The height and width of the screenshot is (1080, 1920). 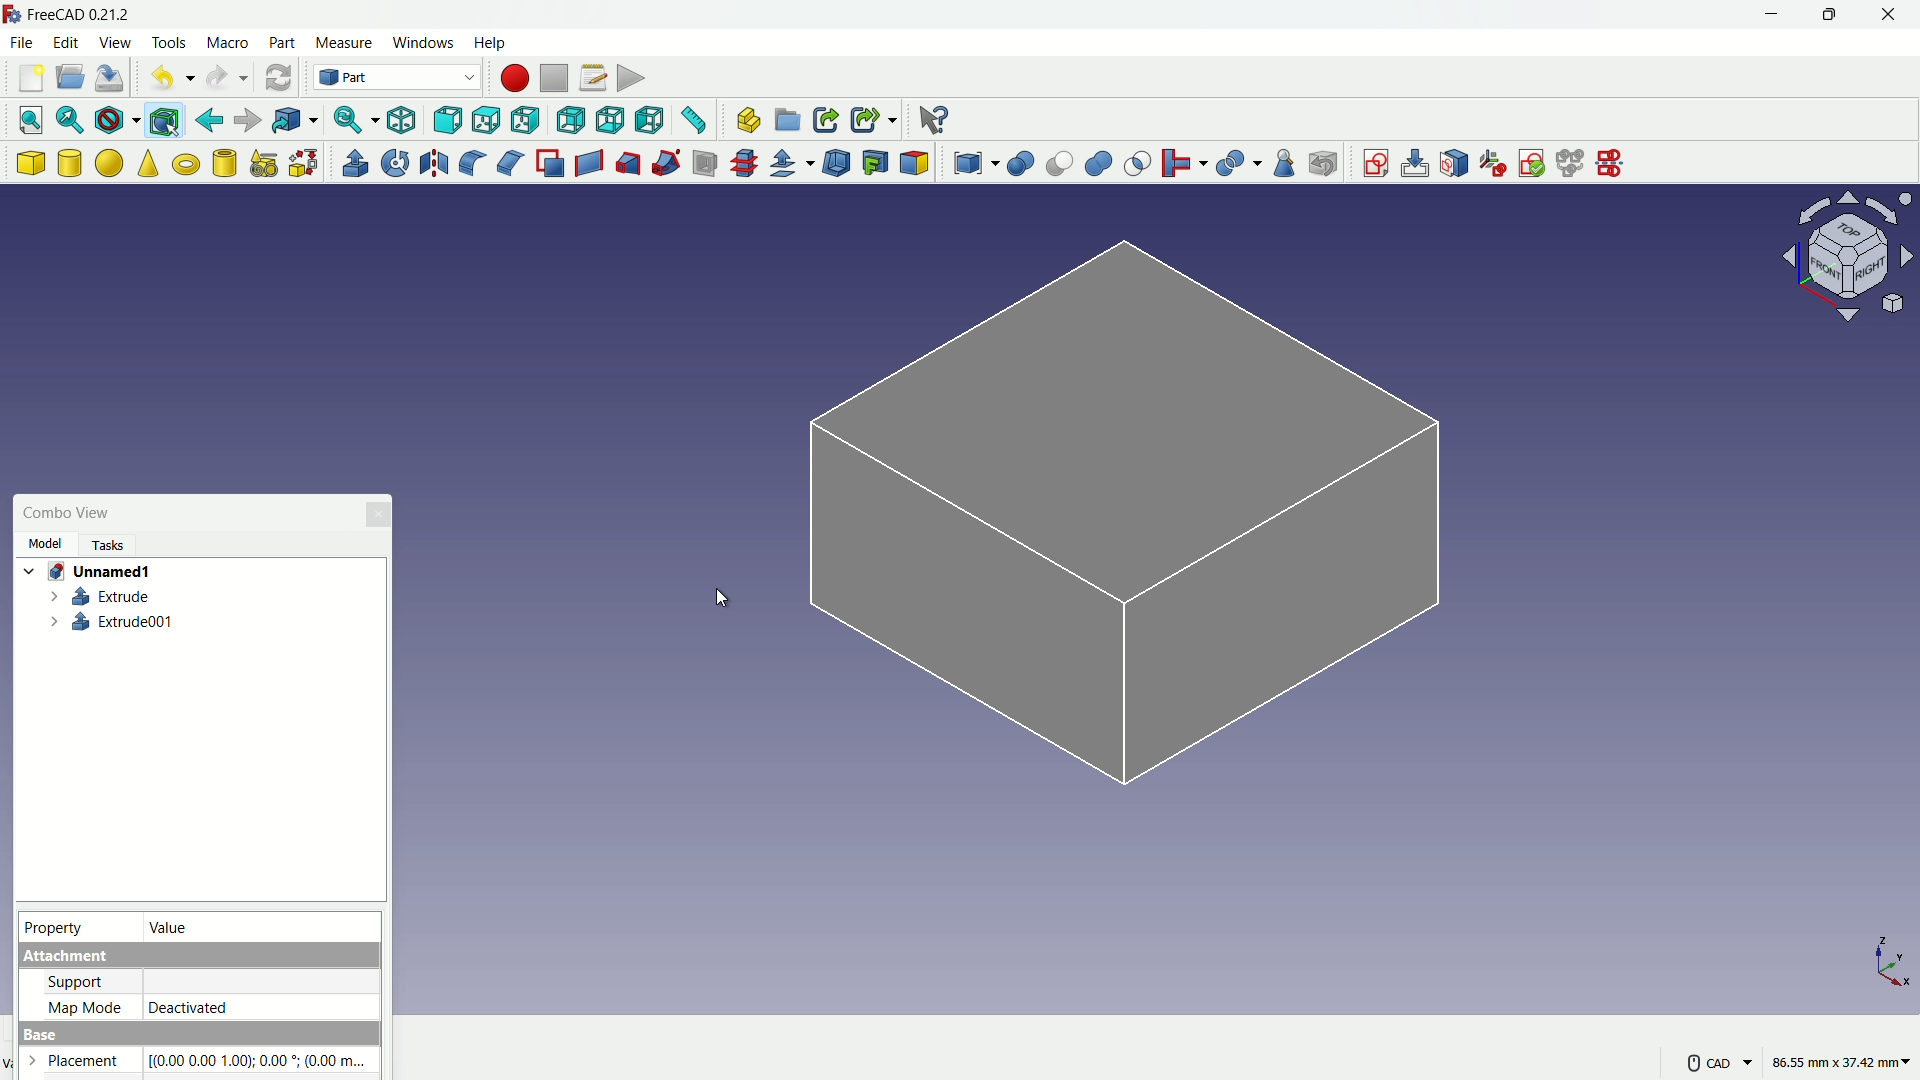 I want to click on mirroring, so click(x=435, y=163).